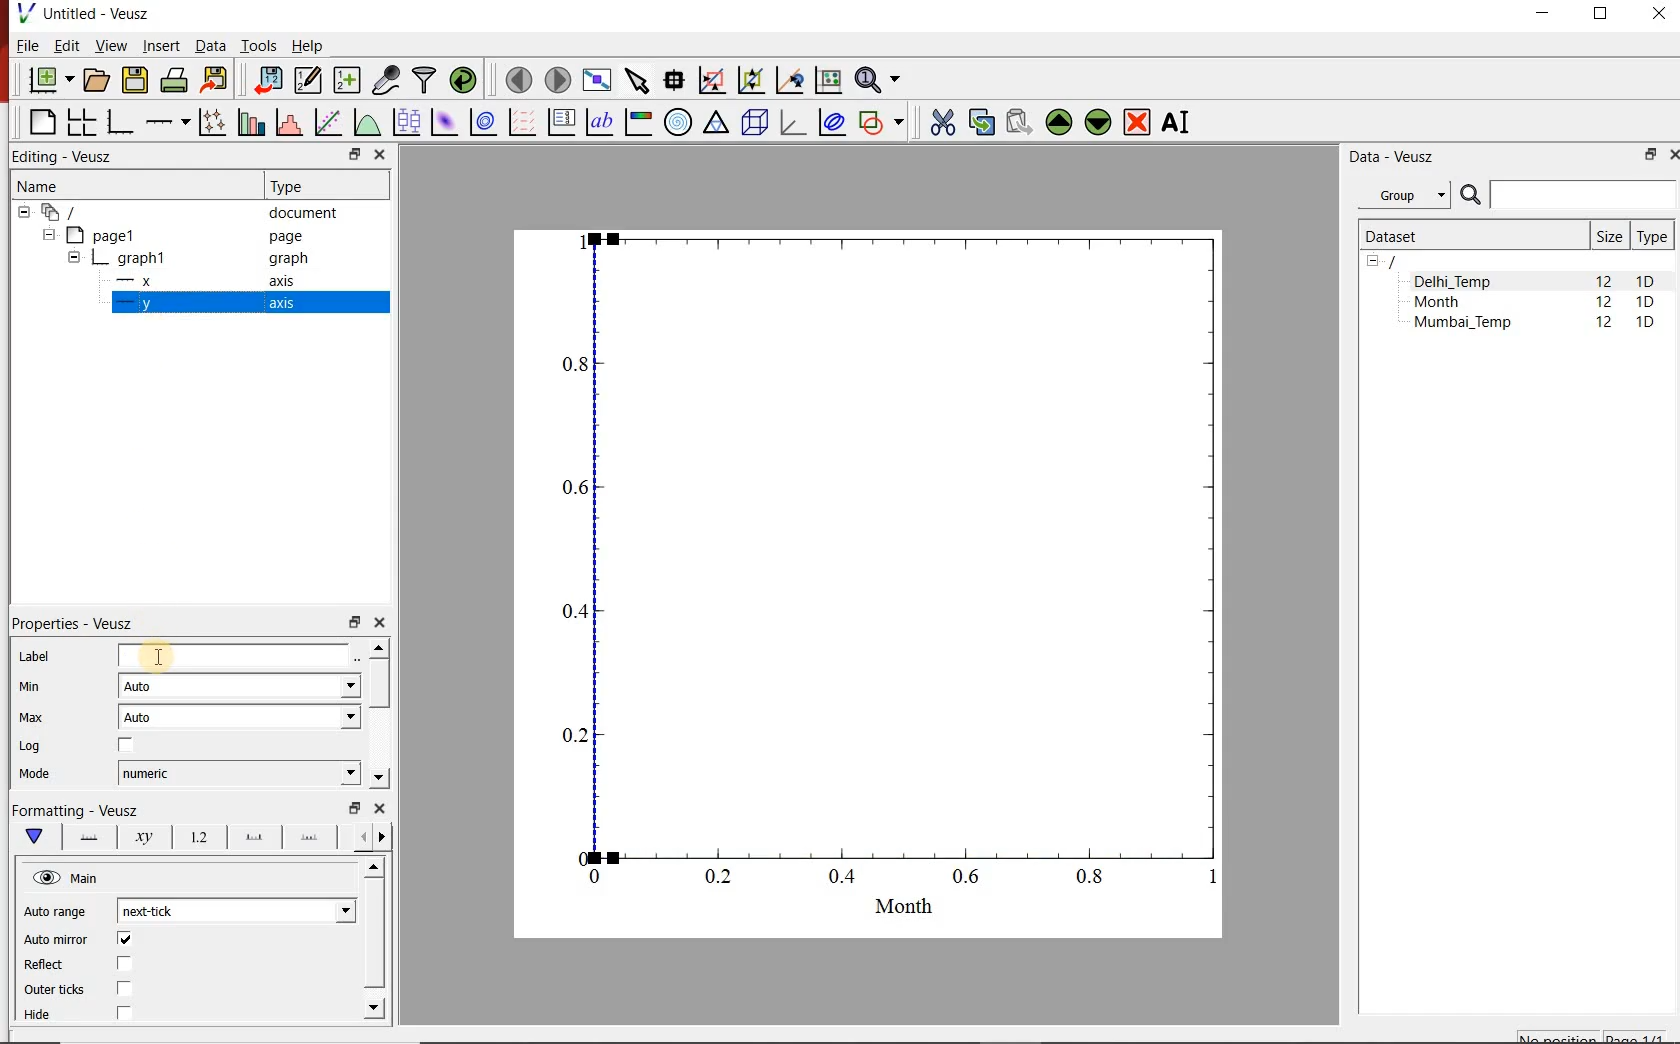  Describe the element at coordinates (558, 80) in the screenshot. I see `move to the next page` at that location.